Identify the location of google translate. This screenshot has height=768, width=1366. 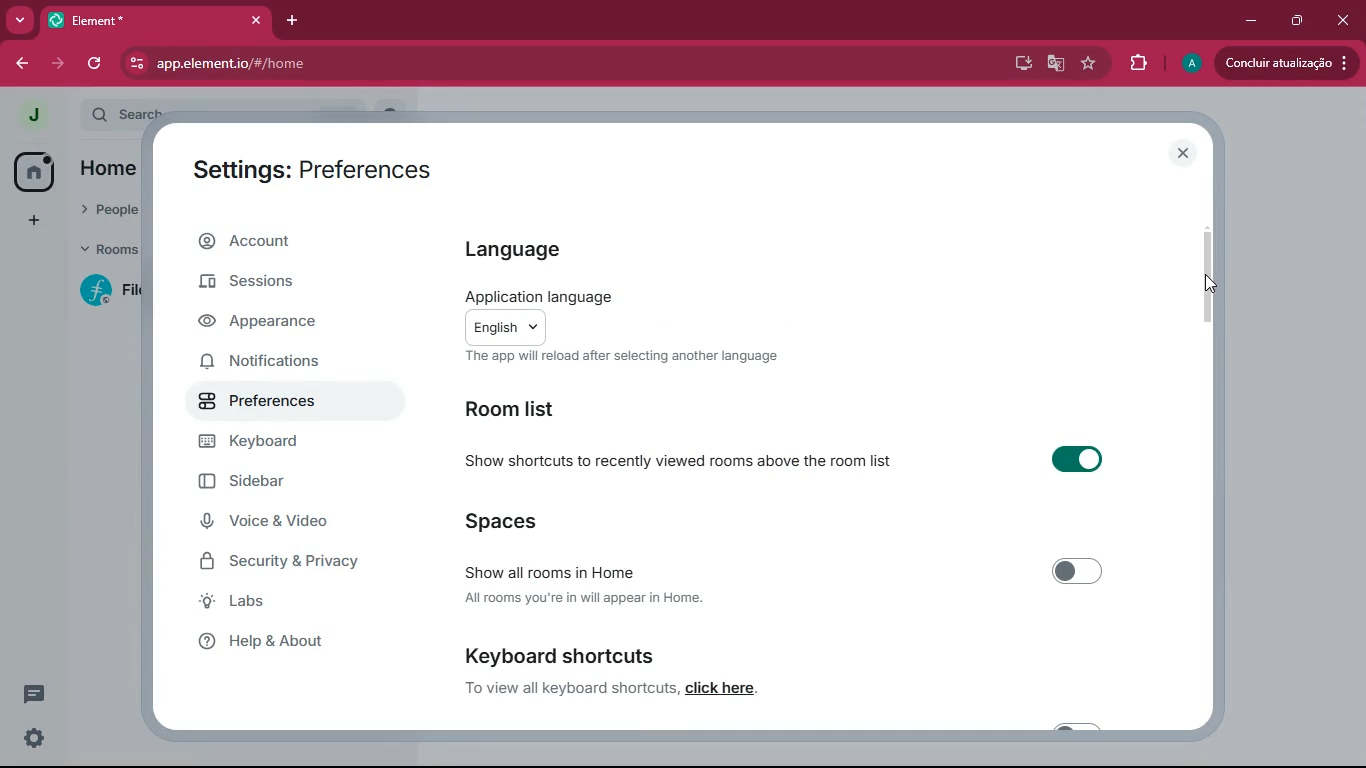
(1054, 66).